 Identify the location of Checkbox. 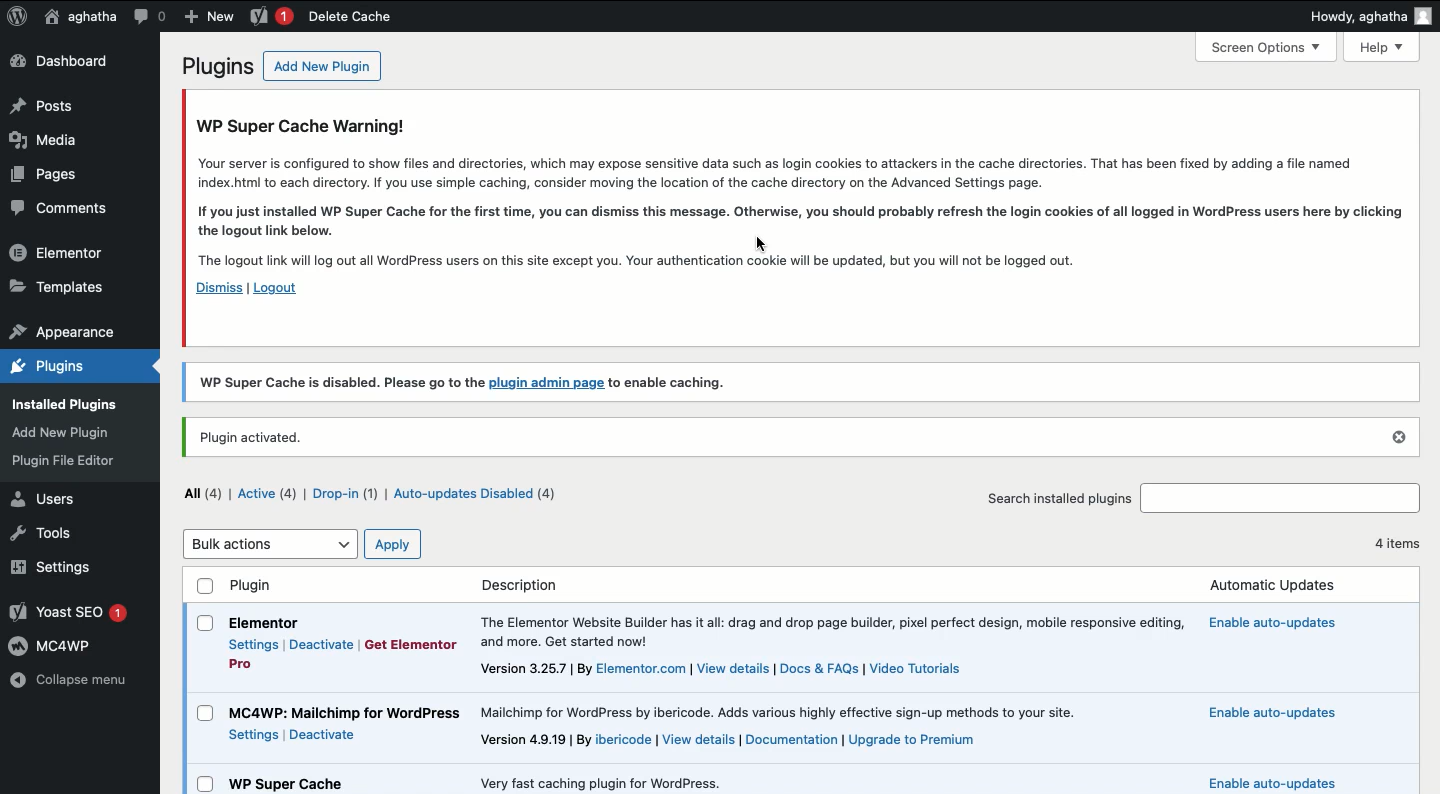
(206, 712).